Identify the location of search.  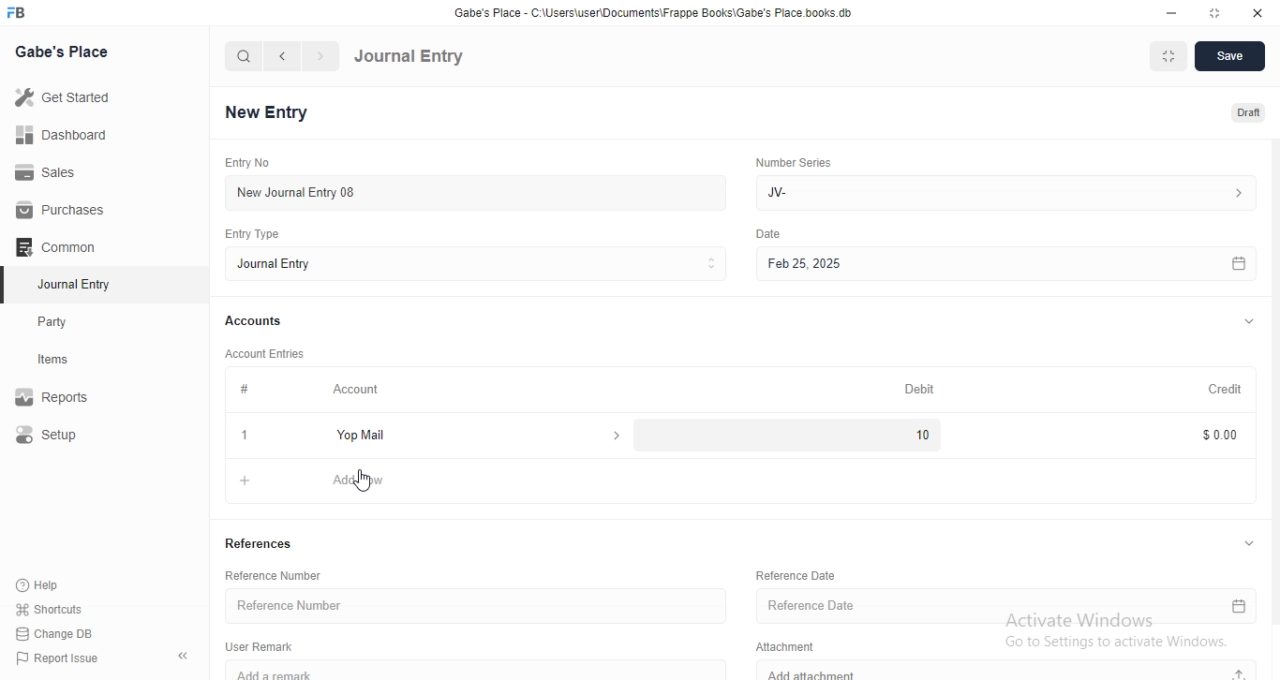
(244, 57).